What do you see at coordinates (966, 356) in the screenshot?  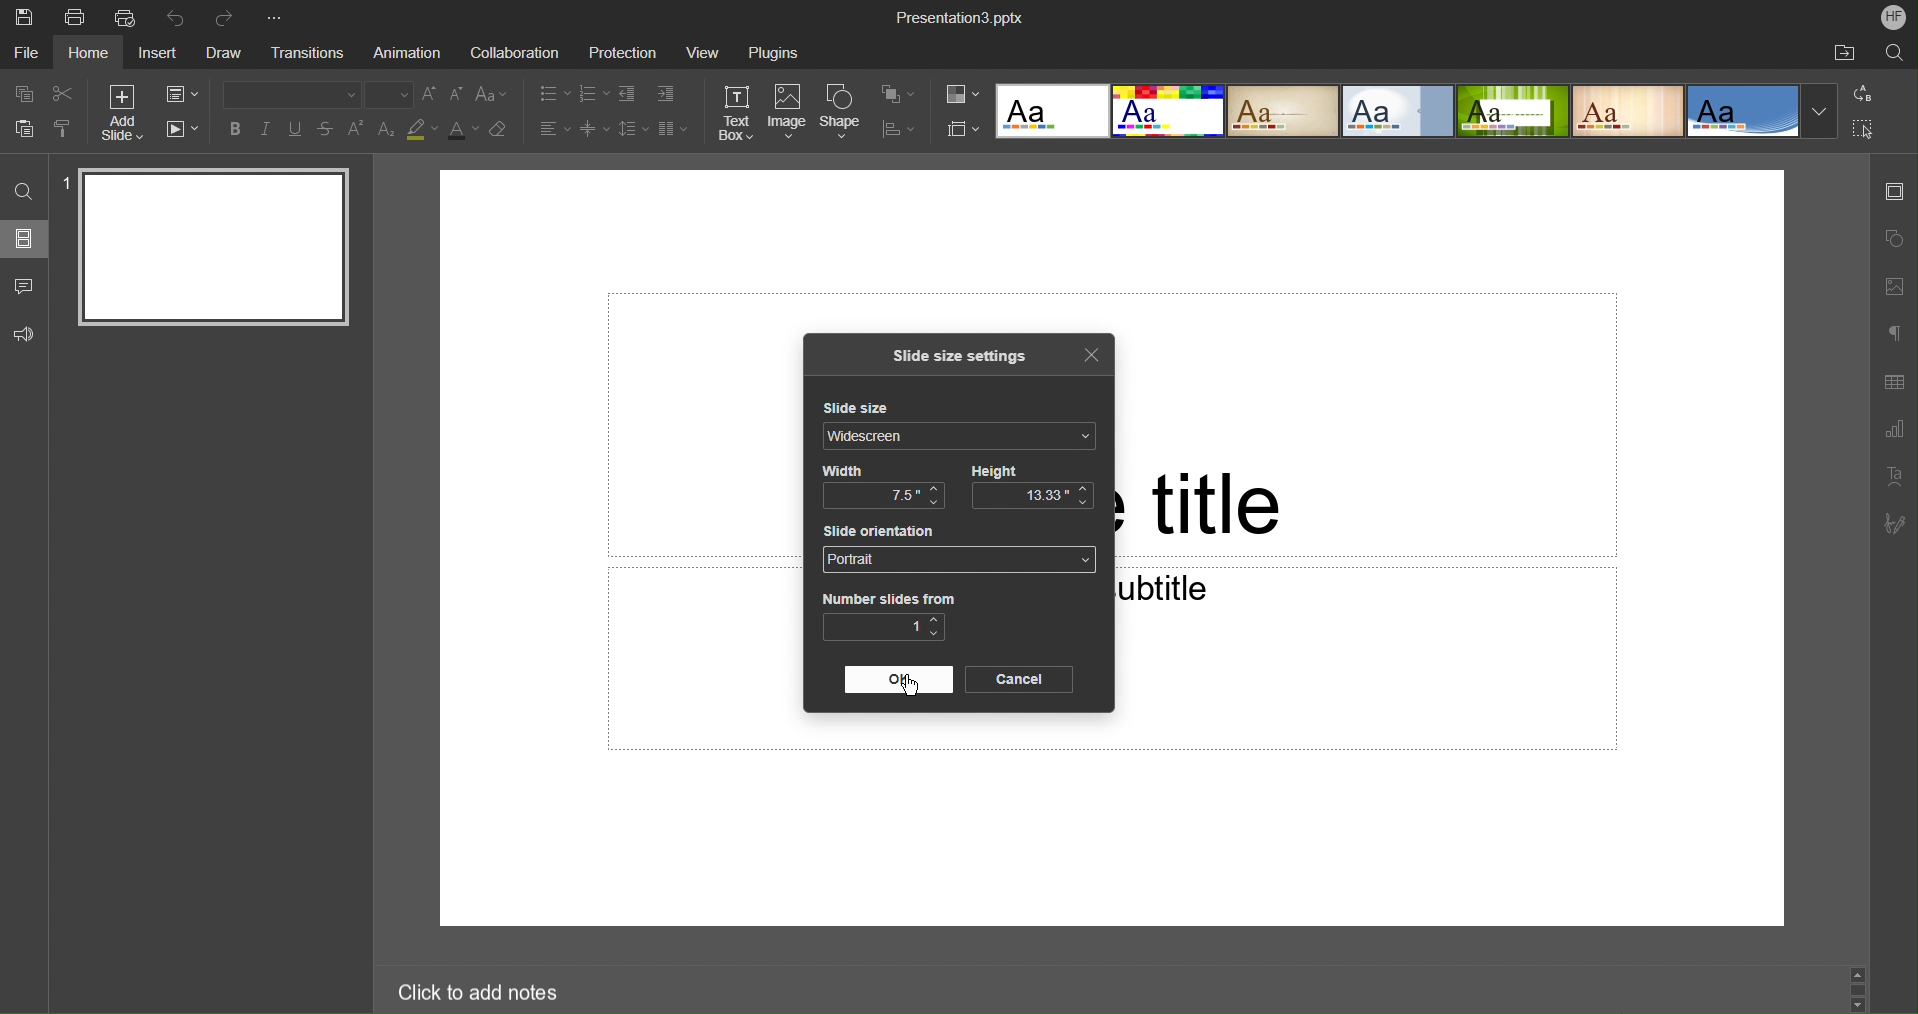 I see `Slide size settings` at bounding box center [966, 356].